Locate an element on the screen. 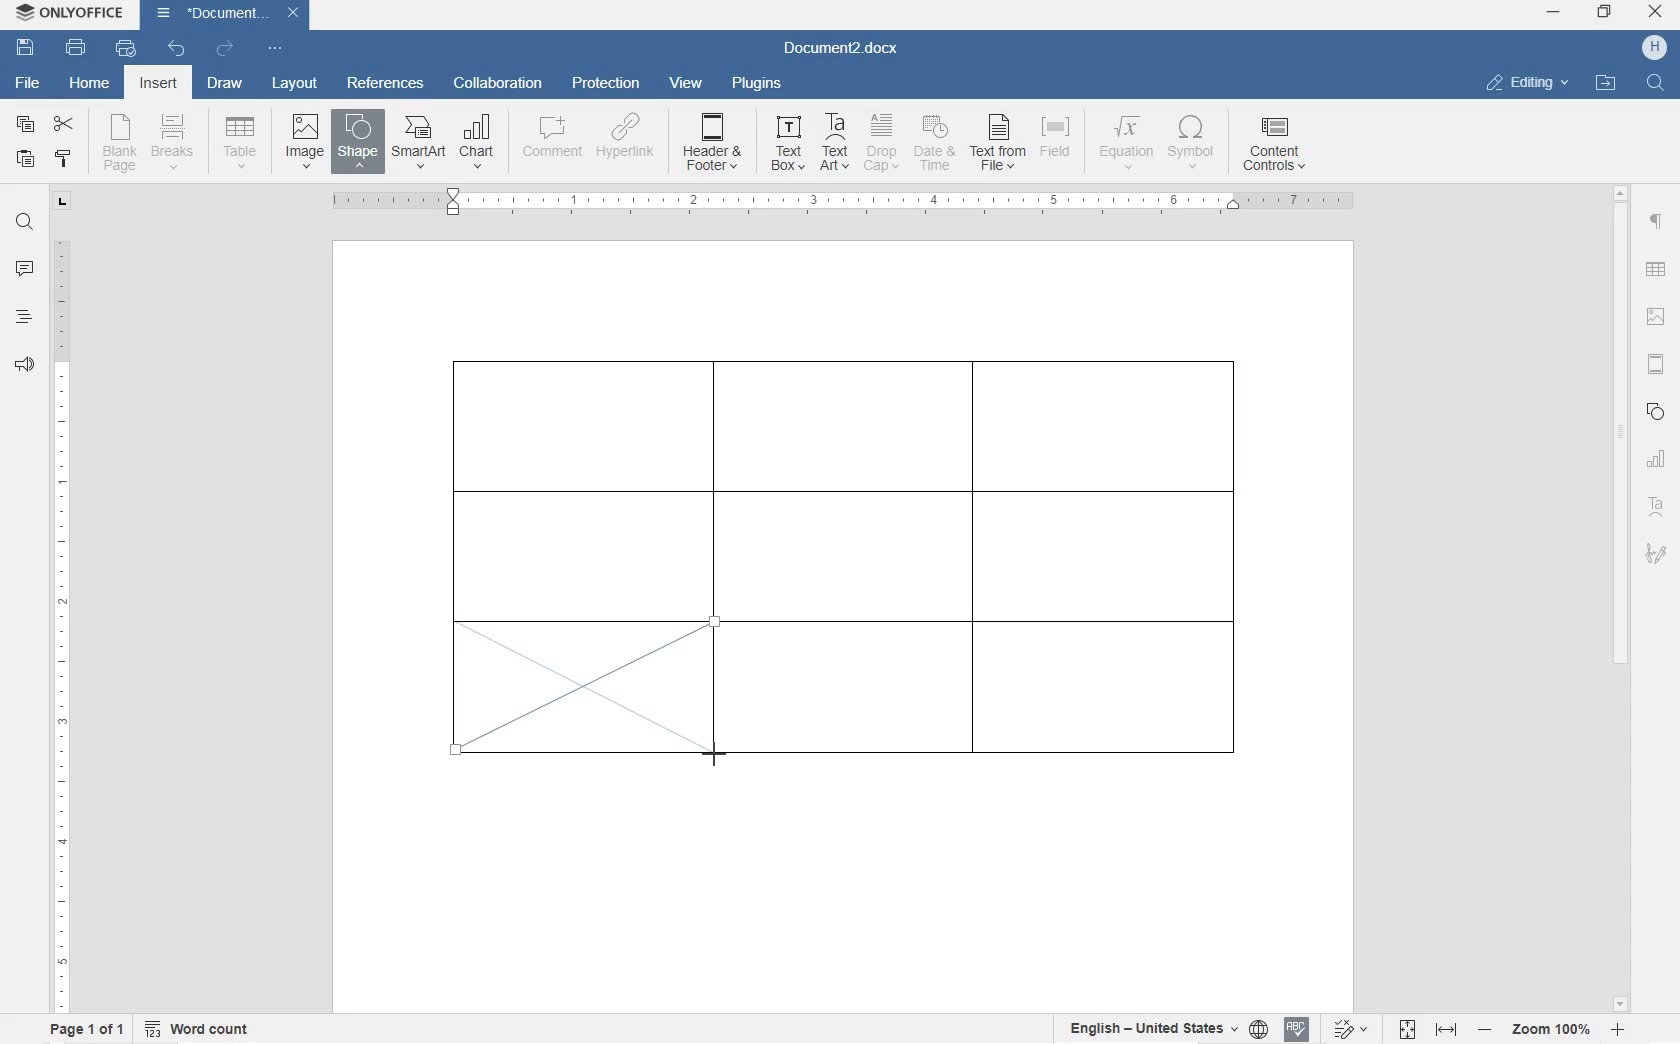 This screenshot has height=1044, width=1680. EDITING is located at coordinates (1528, 82).